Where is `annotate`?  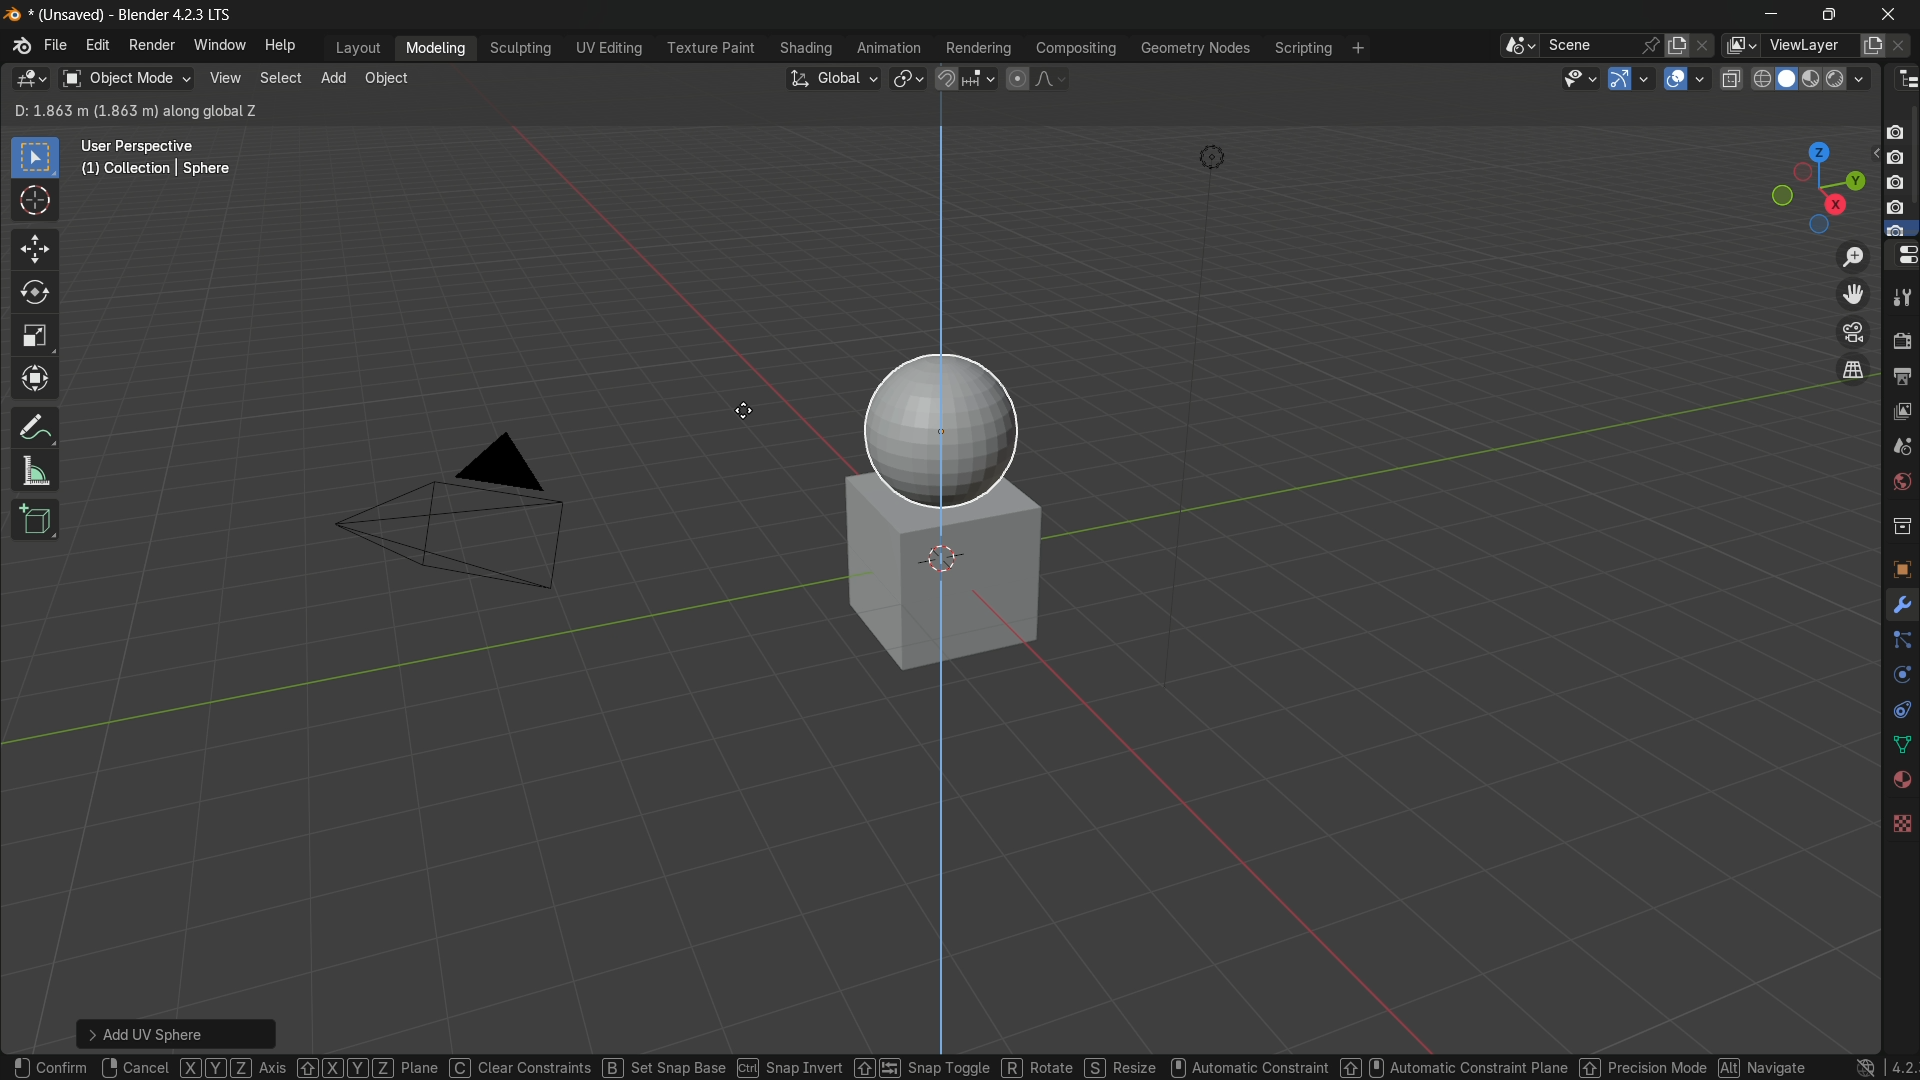
annotate is located at coordinates (36, 425).